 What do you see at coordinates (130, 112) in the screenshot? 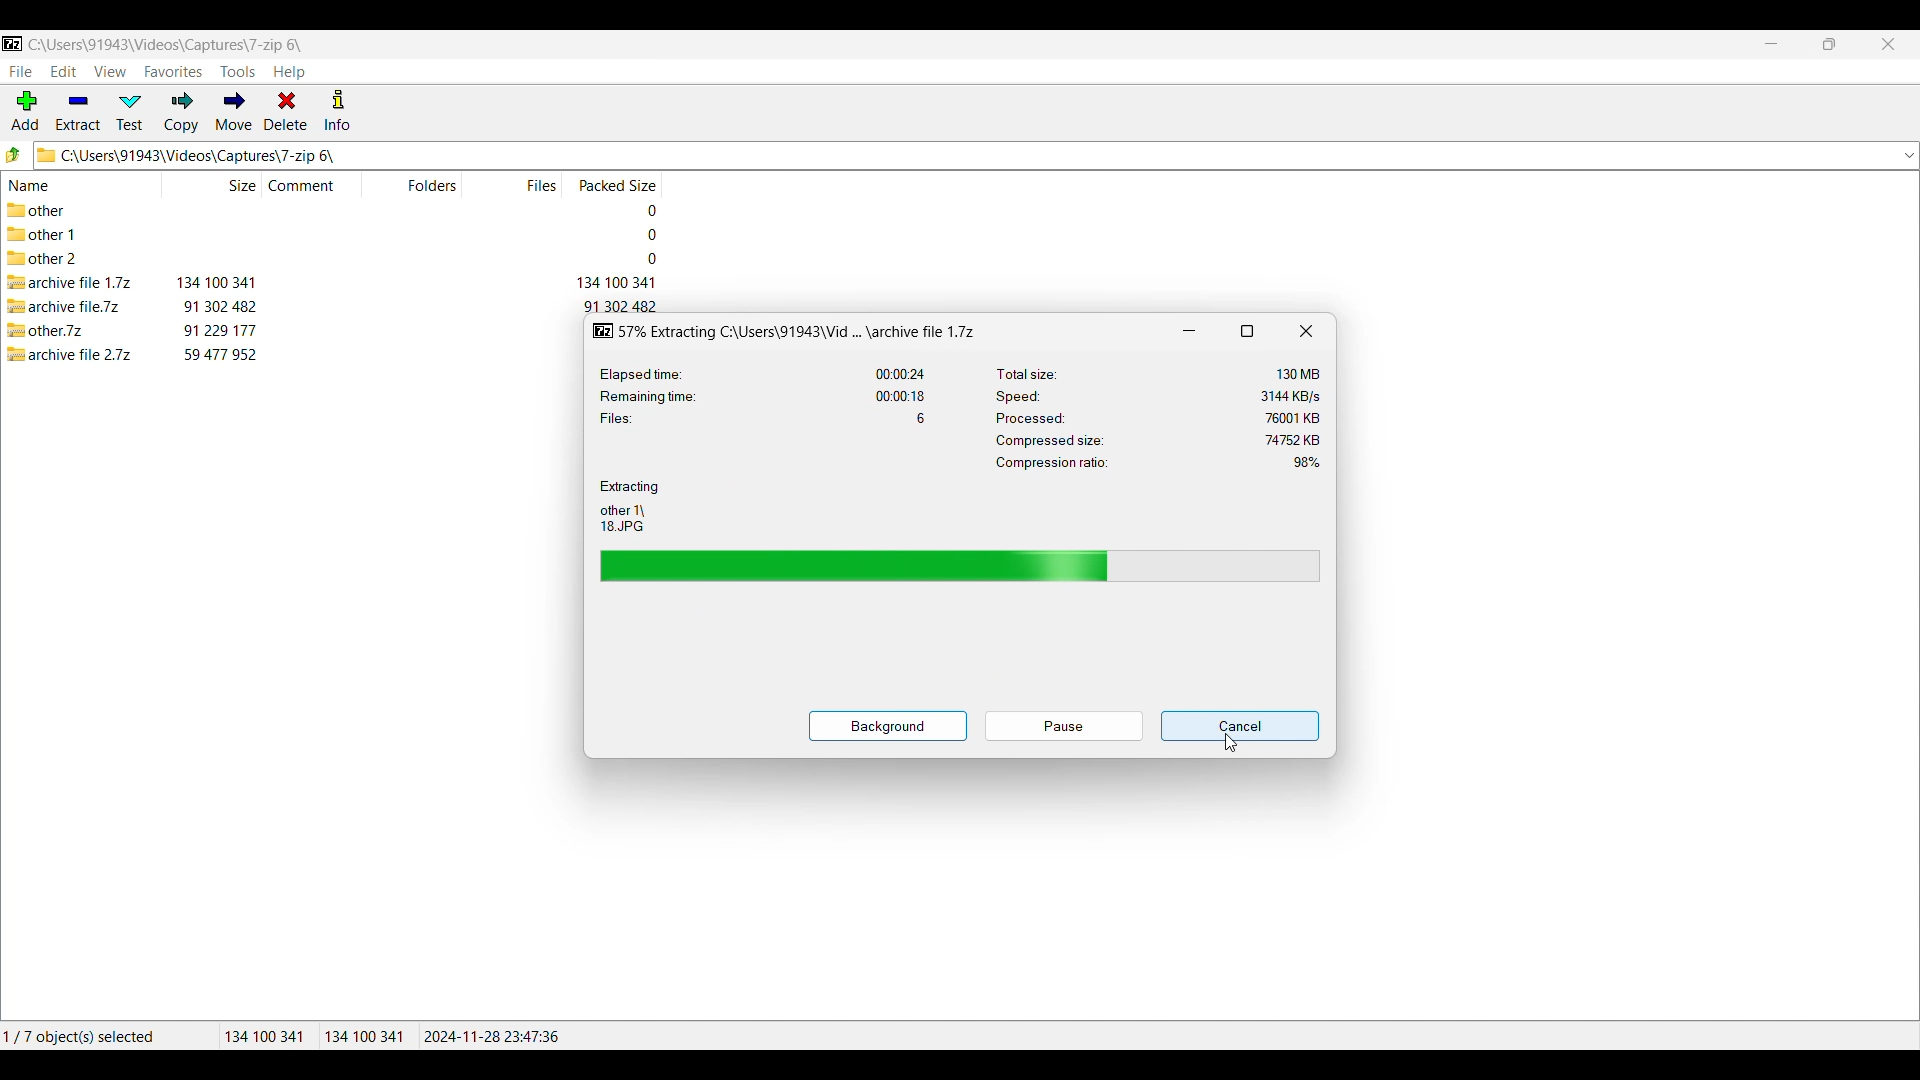
I see `Test` at bounding box center [130, 112].